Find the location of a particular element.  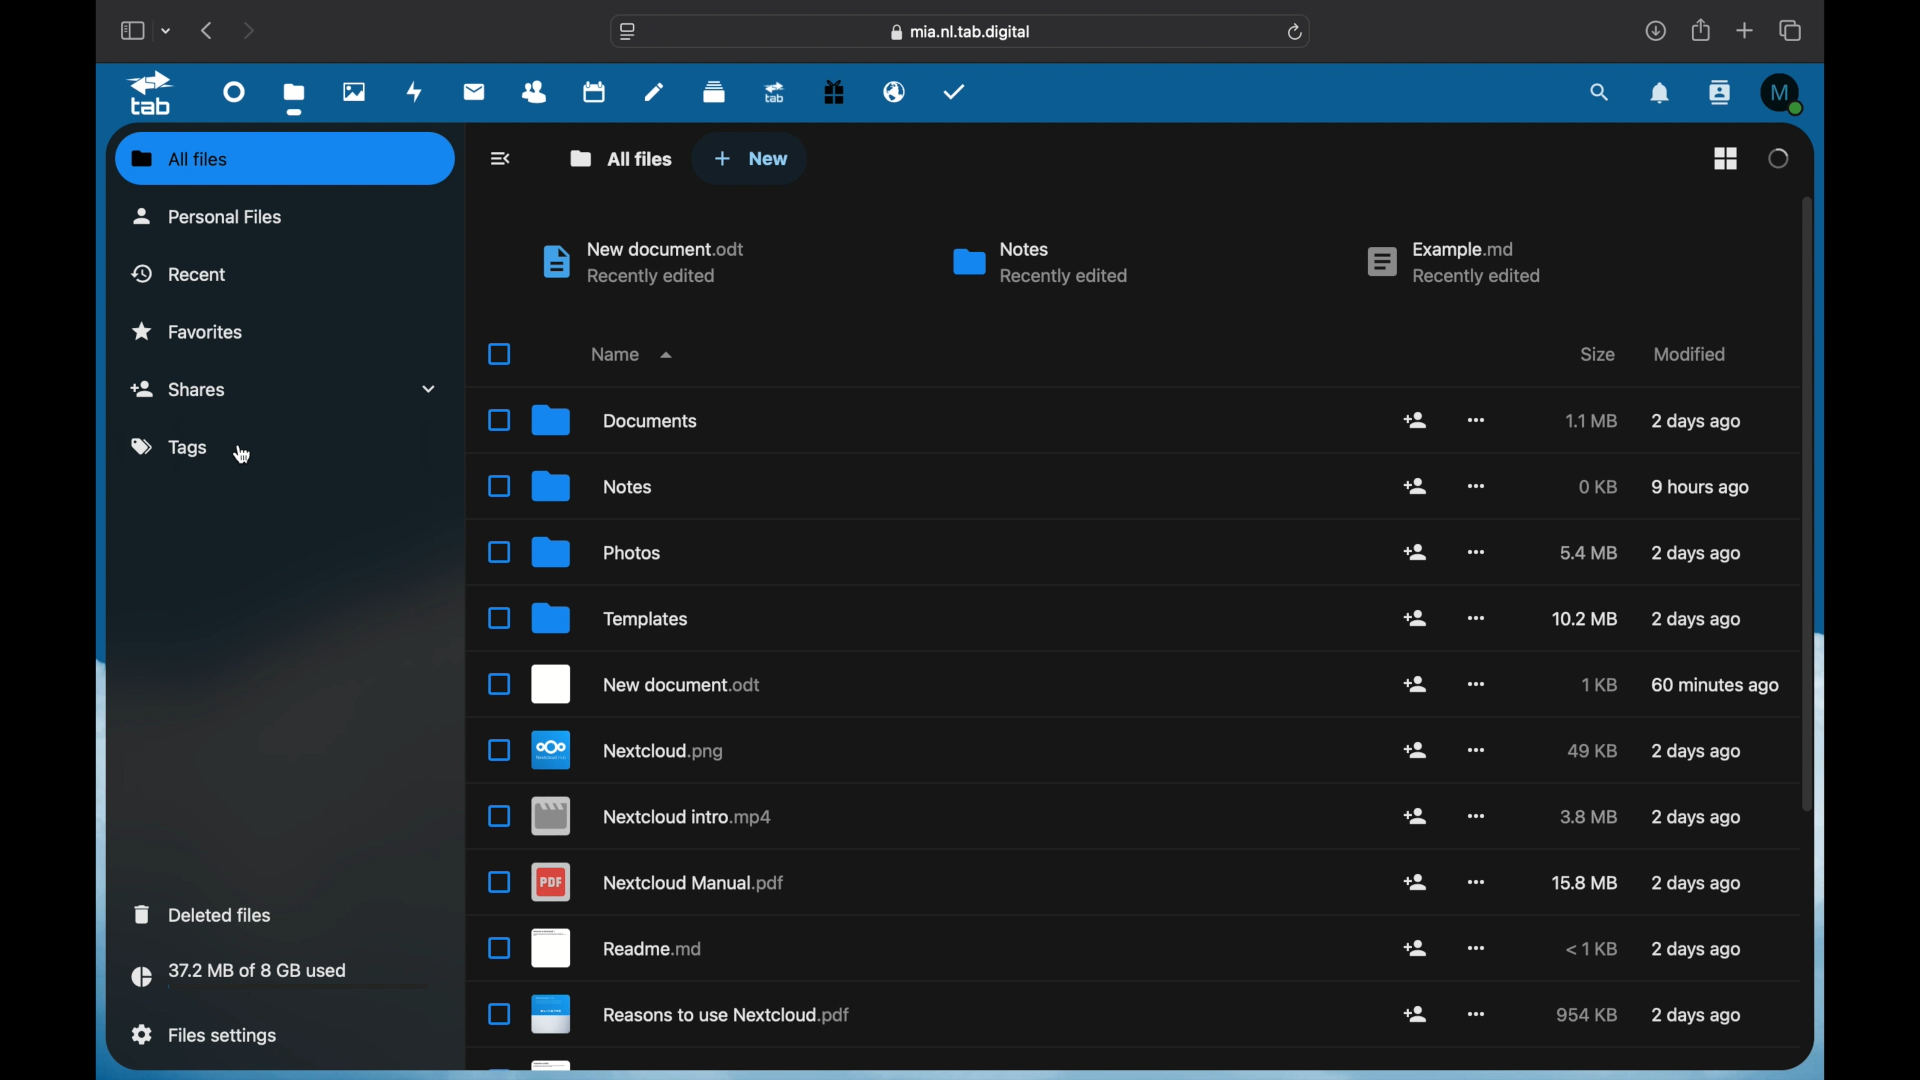

share is located at coordinates (1416, 418).